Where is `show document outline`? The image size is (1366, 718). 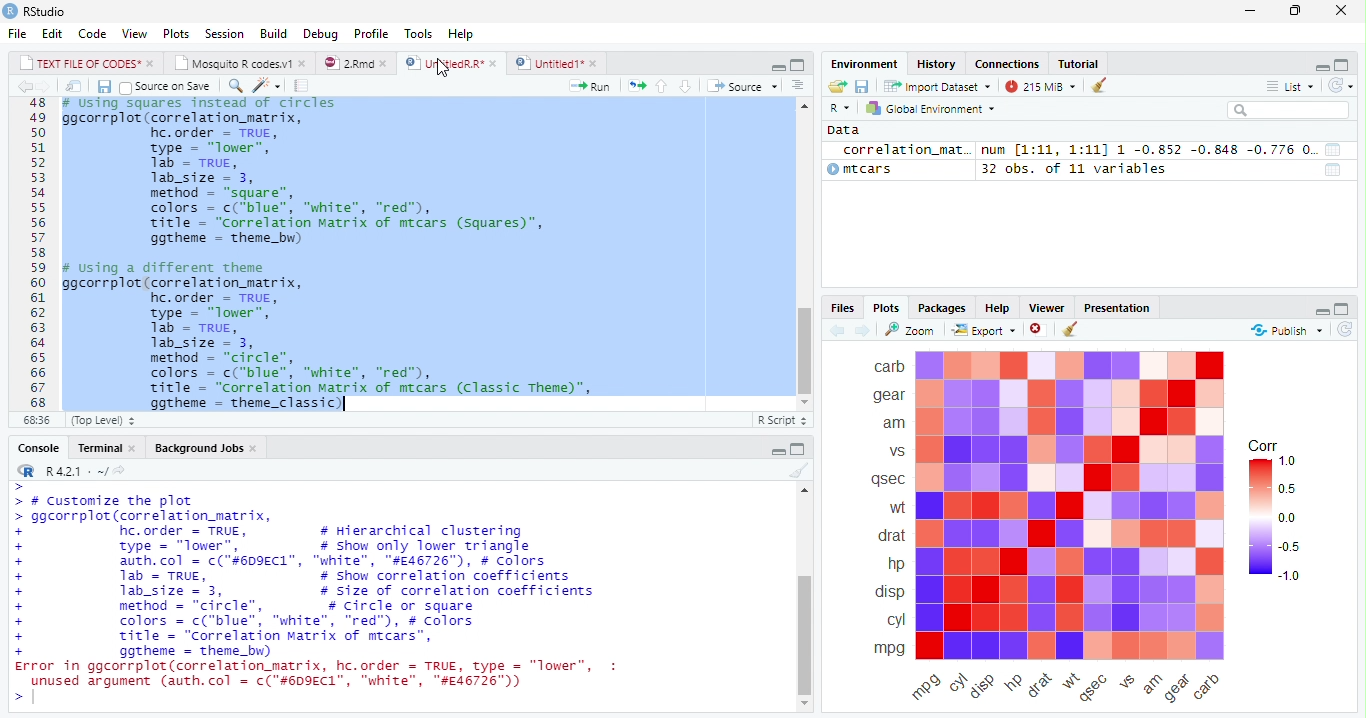 show document outline is located at coordinates (800, 87).